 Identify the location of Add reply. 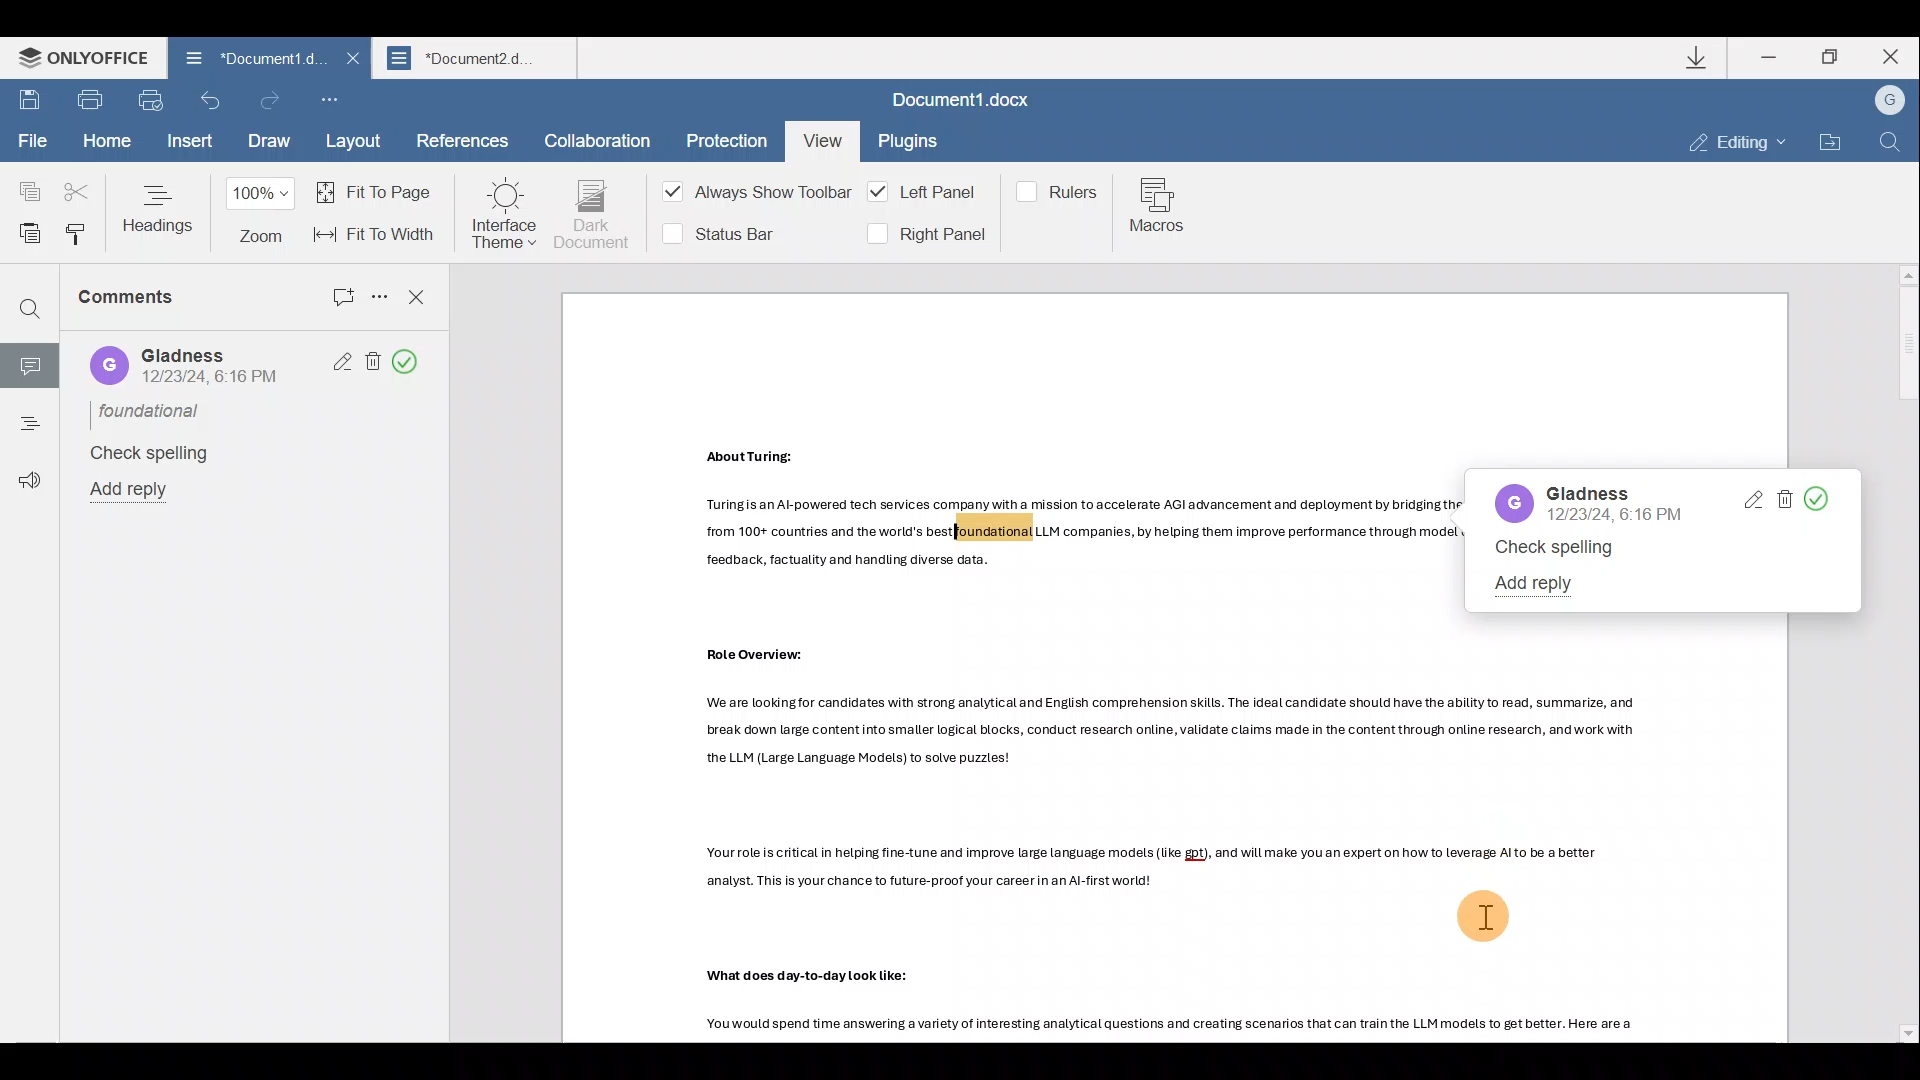
(137, 491).